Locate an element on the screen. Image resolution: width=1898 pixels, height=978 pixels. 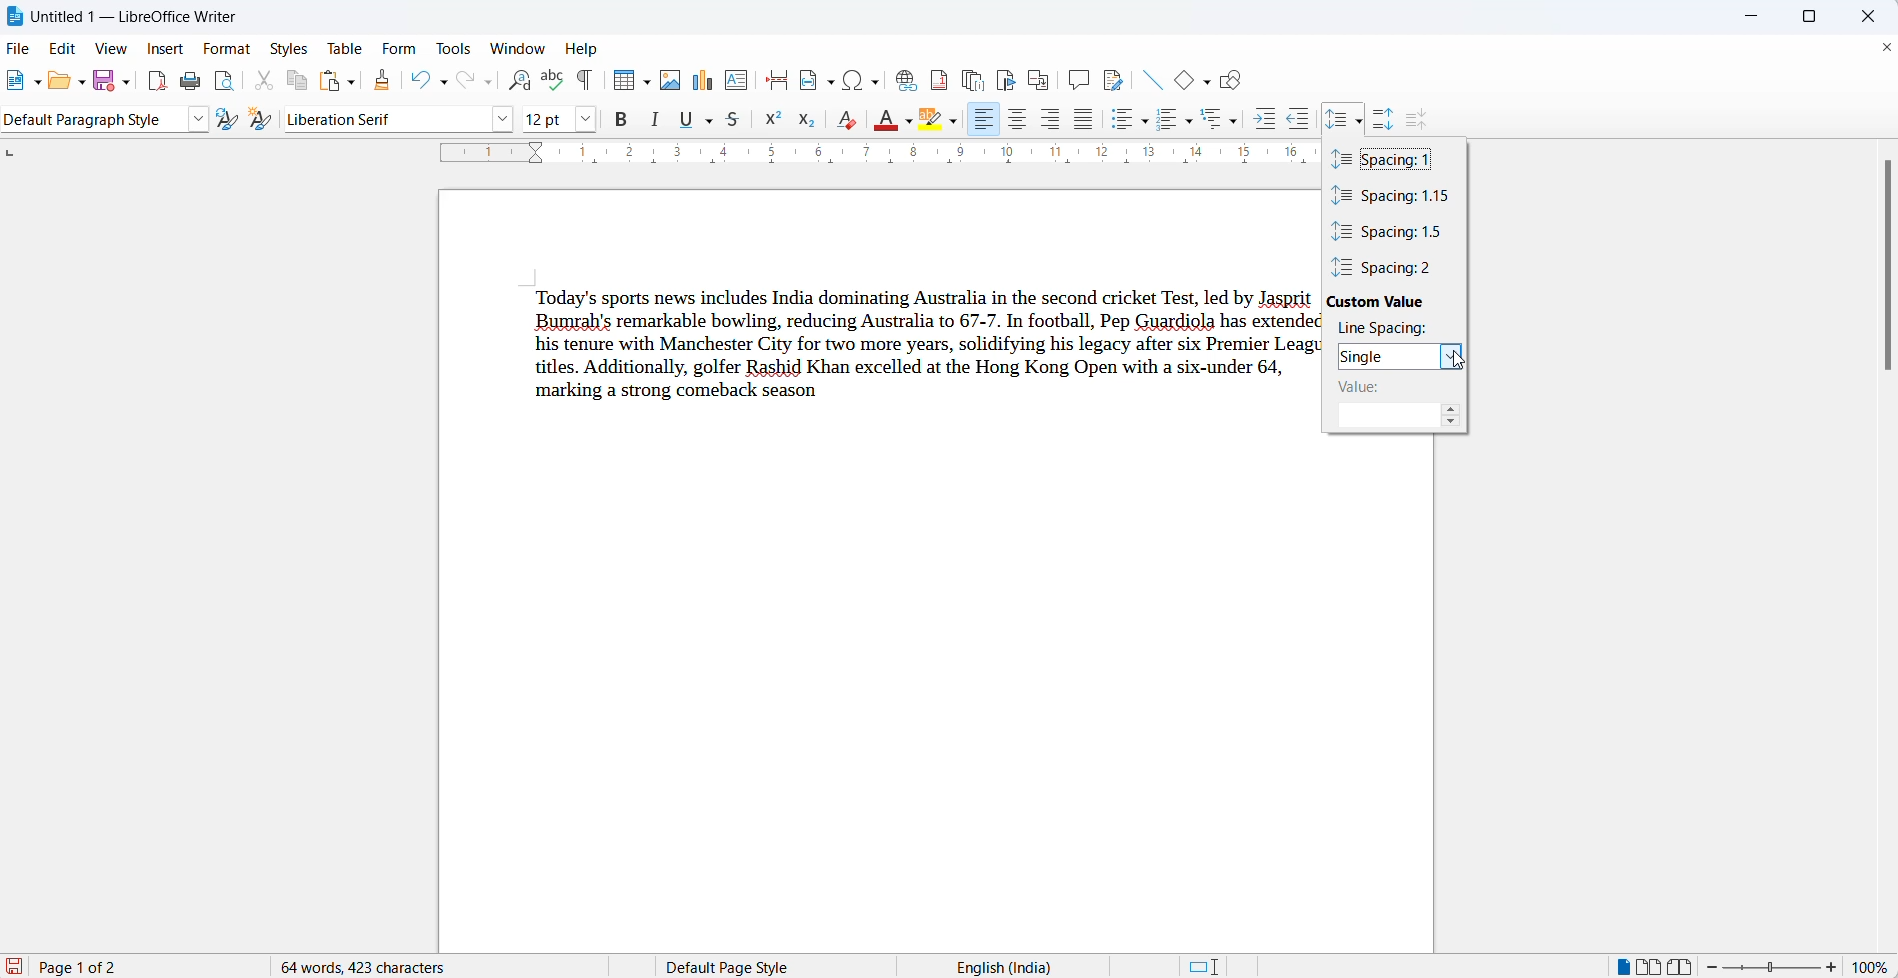
redo options is located at coordinates (487, 83).